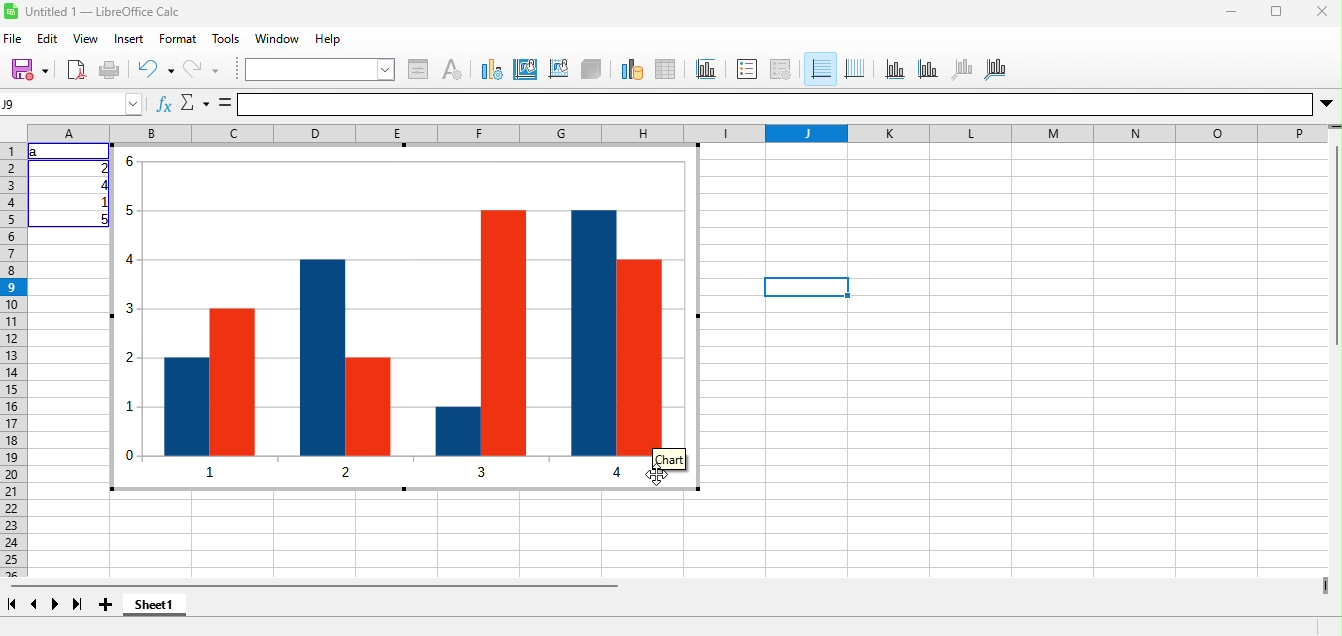 The height and width of the screenshot is (636, 1342). I want to click on maximize, so click(1276, 11).